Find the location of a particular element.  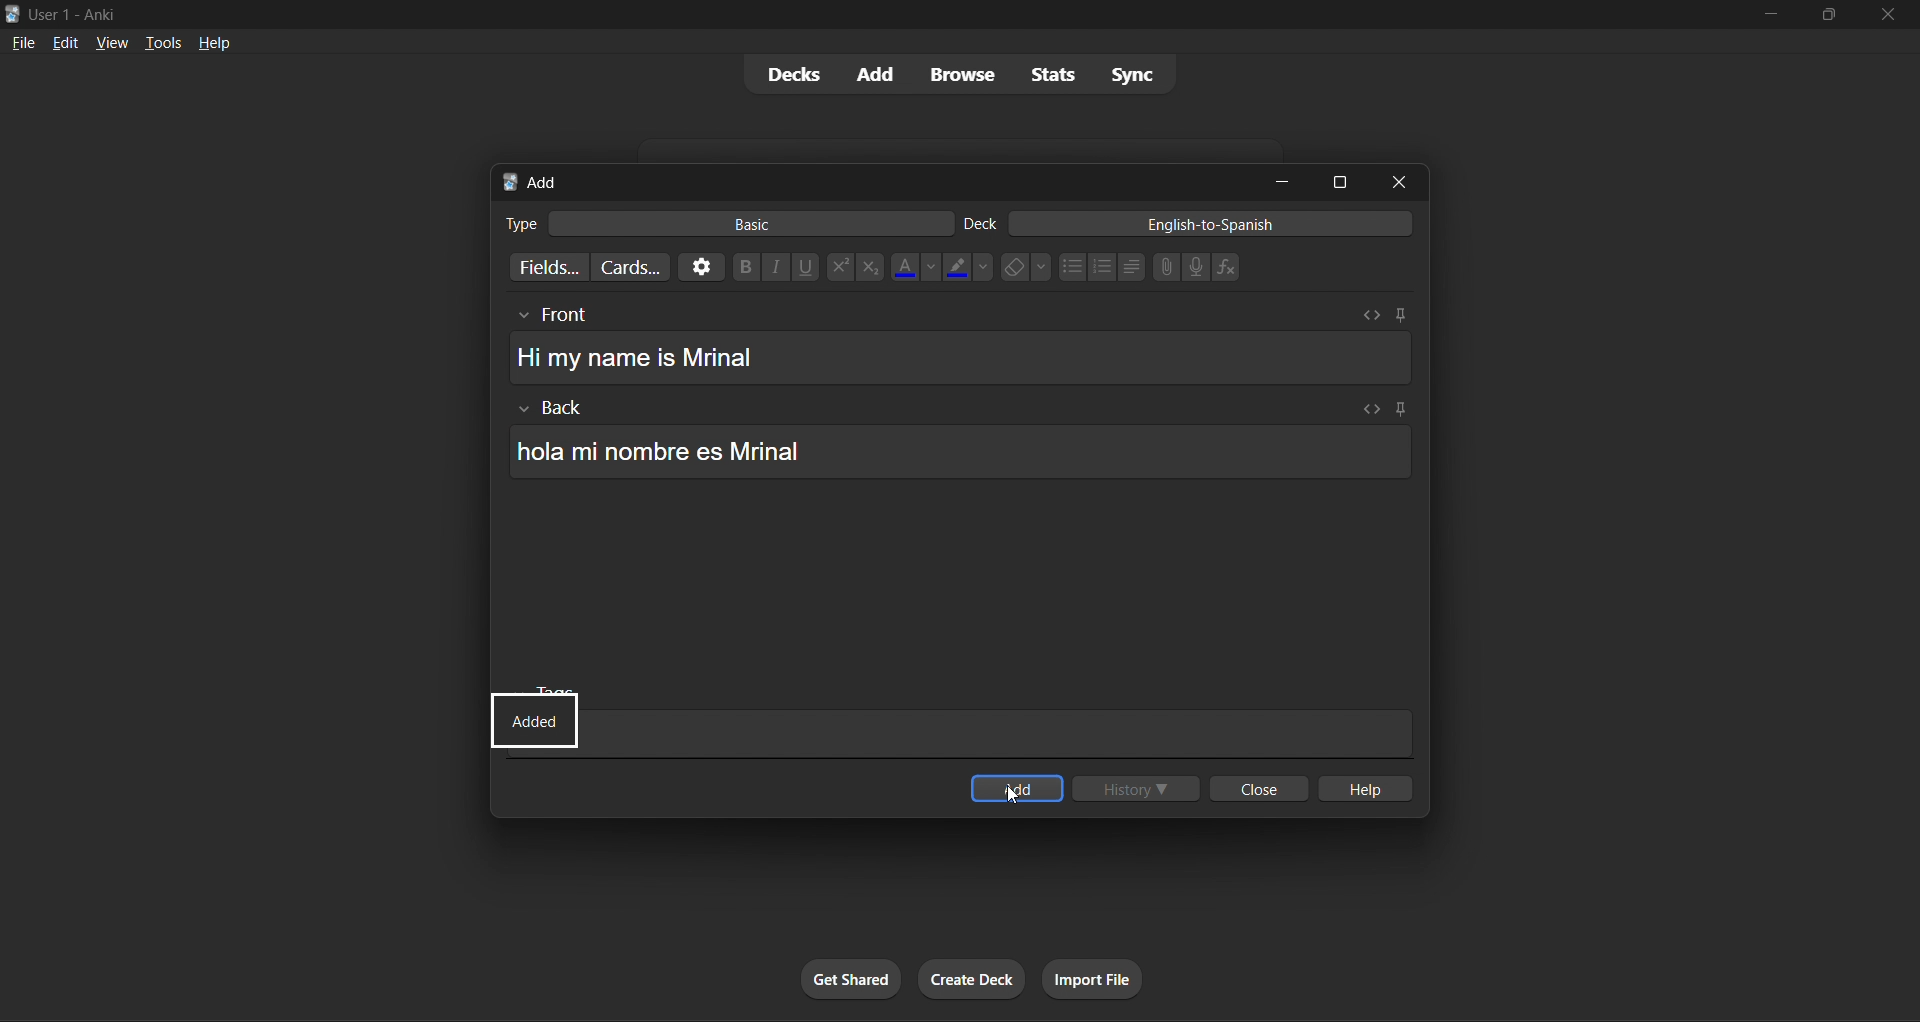

close is located at coordinates (1404, 182).